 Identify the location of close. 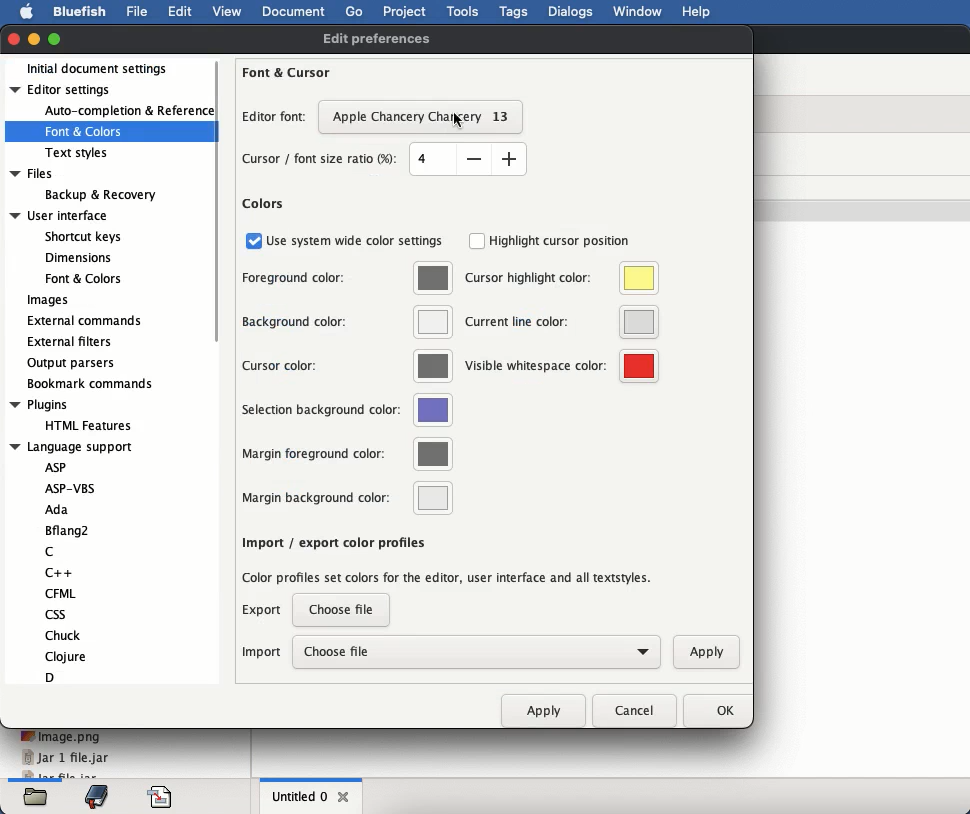
(15, 40).